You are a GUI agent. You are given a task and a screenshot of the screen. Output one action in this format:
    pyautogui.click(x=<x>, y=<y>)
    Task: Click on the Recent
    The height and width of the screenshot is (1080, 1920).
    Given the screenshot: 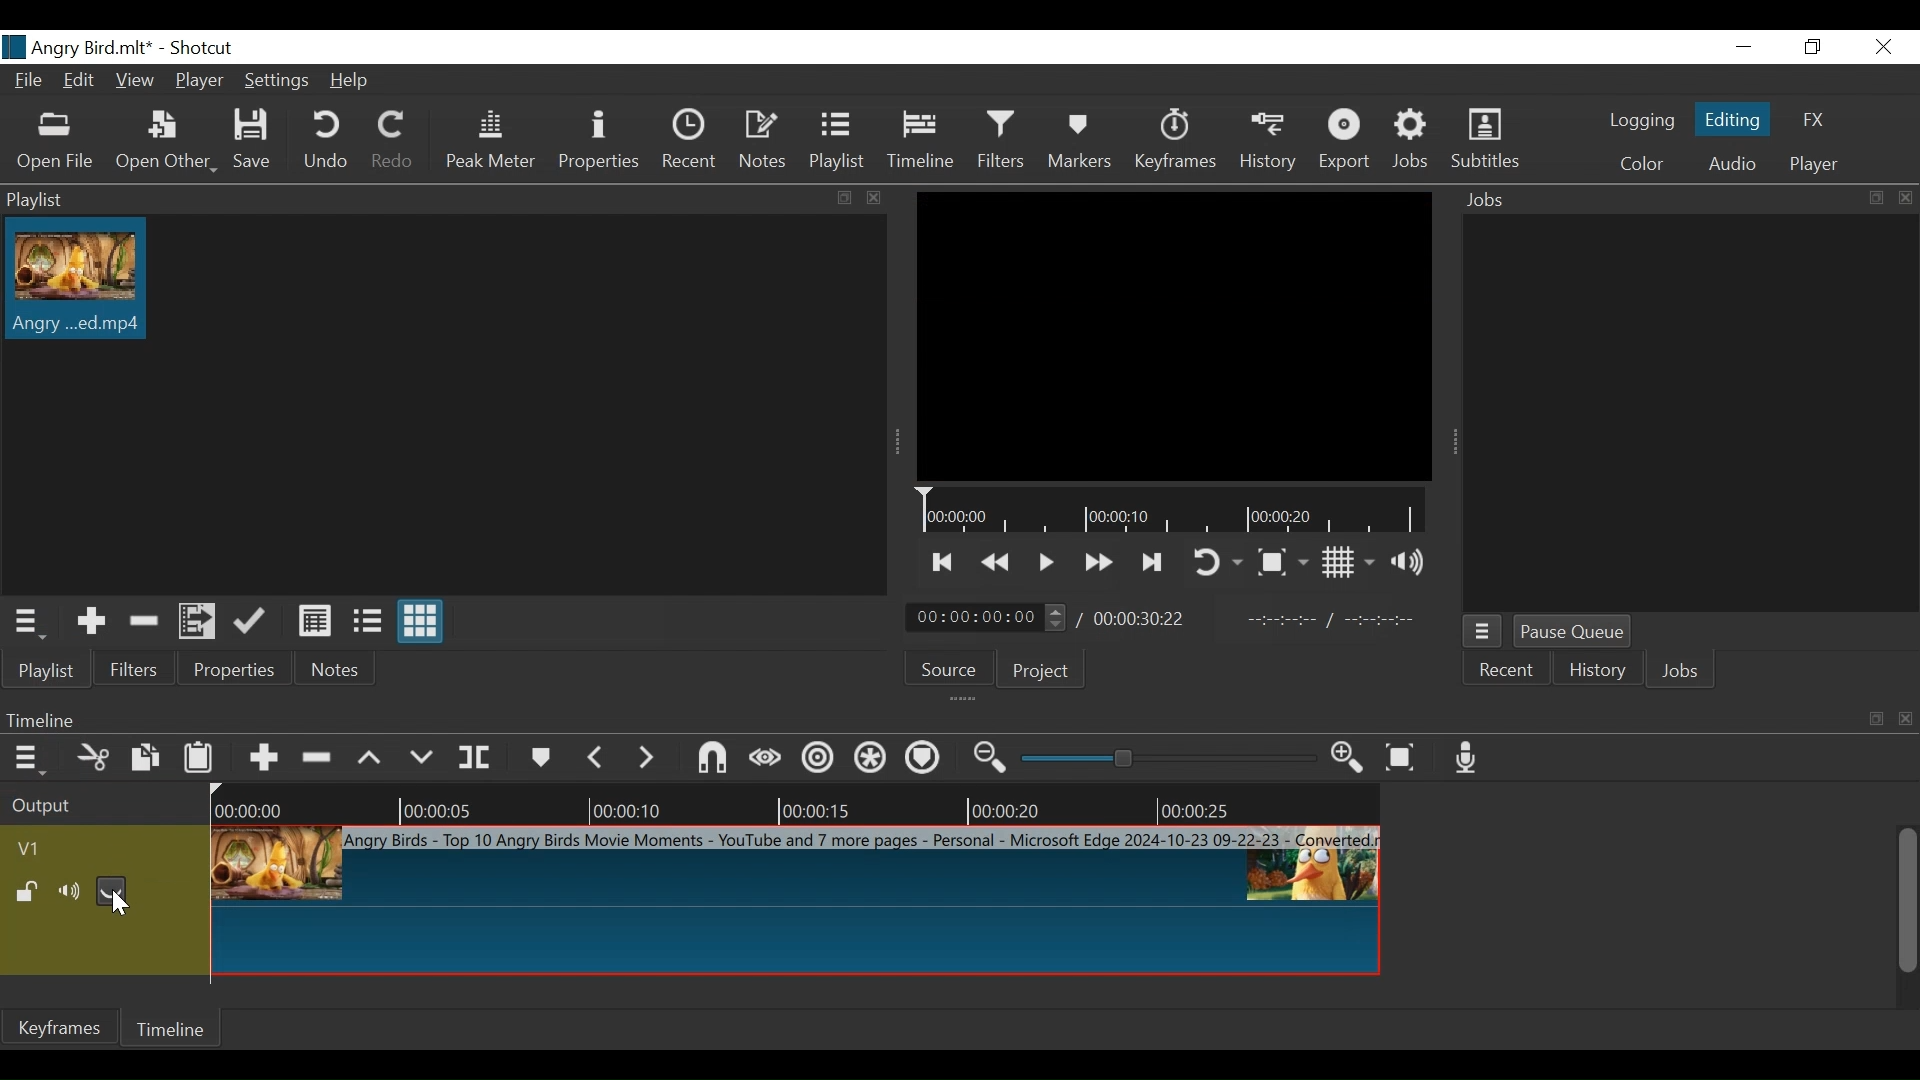 What is the action you would take?
    pyautogui.click(x=1508, y=669)
    